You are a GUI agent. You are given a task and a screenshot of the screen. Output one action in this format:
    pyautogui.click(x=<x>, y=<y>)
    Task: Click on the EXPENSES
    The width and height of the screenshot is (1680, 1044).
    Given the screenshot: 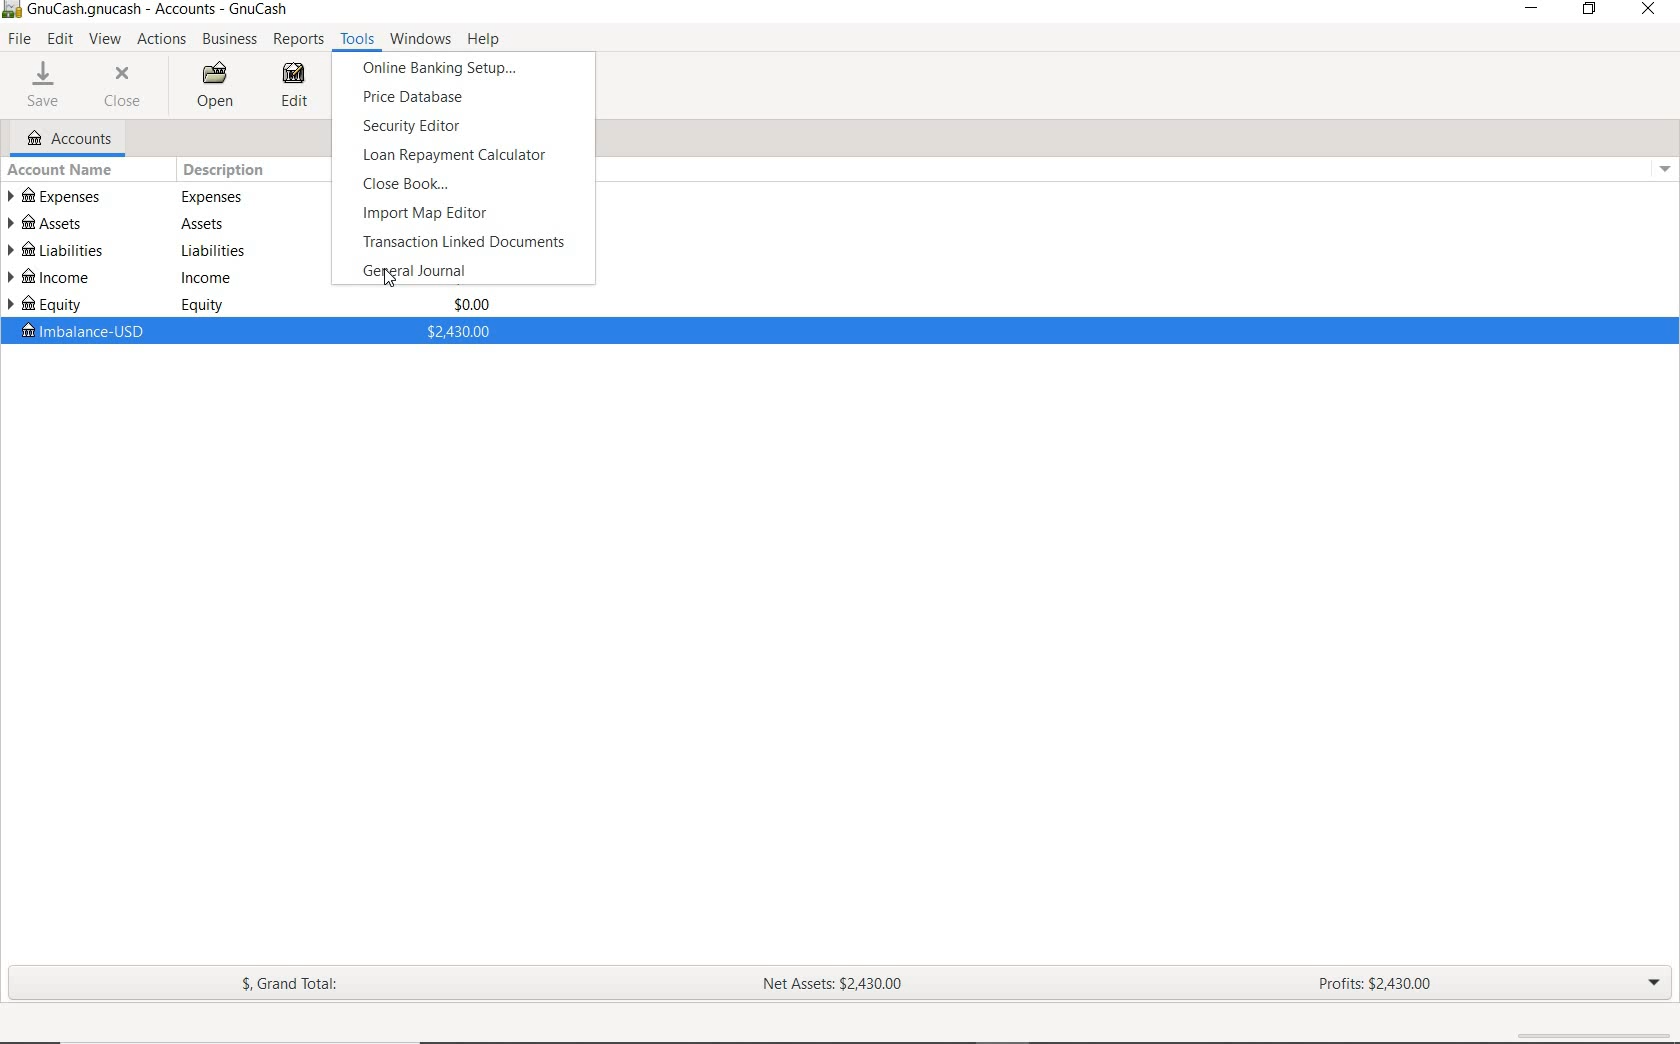 What is the action you would take?
    pyautogui.click(x=60, y=197)
    